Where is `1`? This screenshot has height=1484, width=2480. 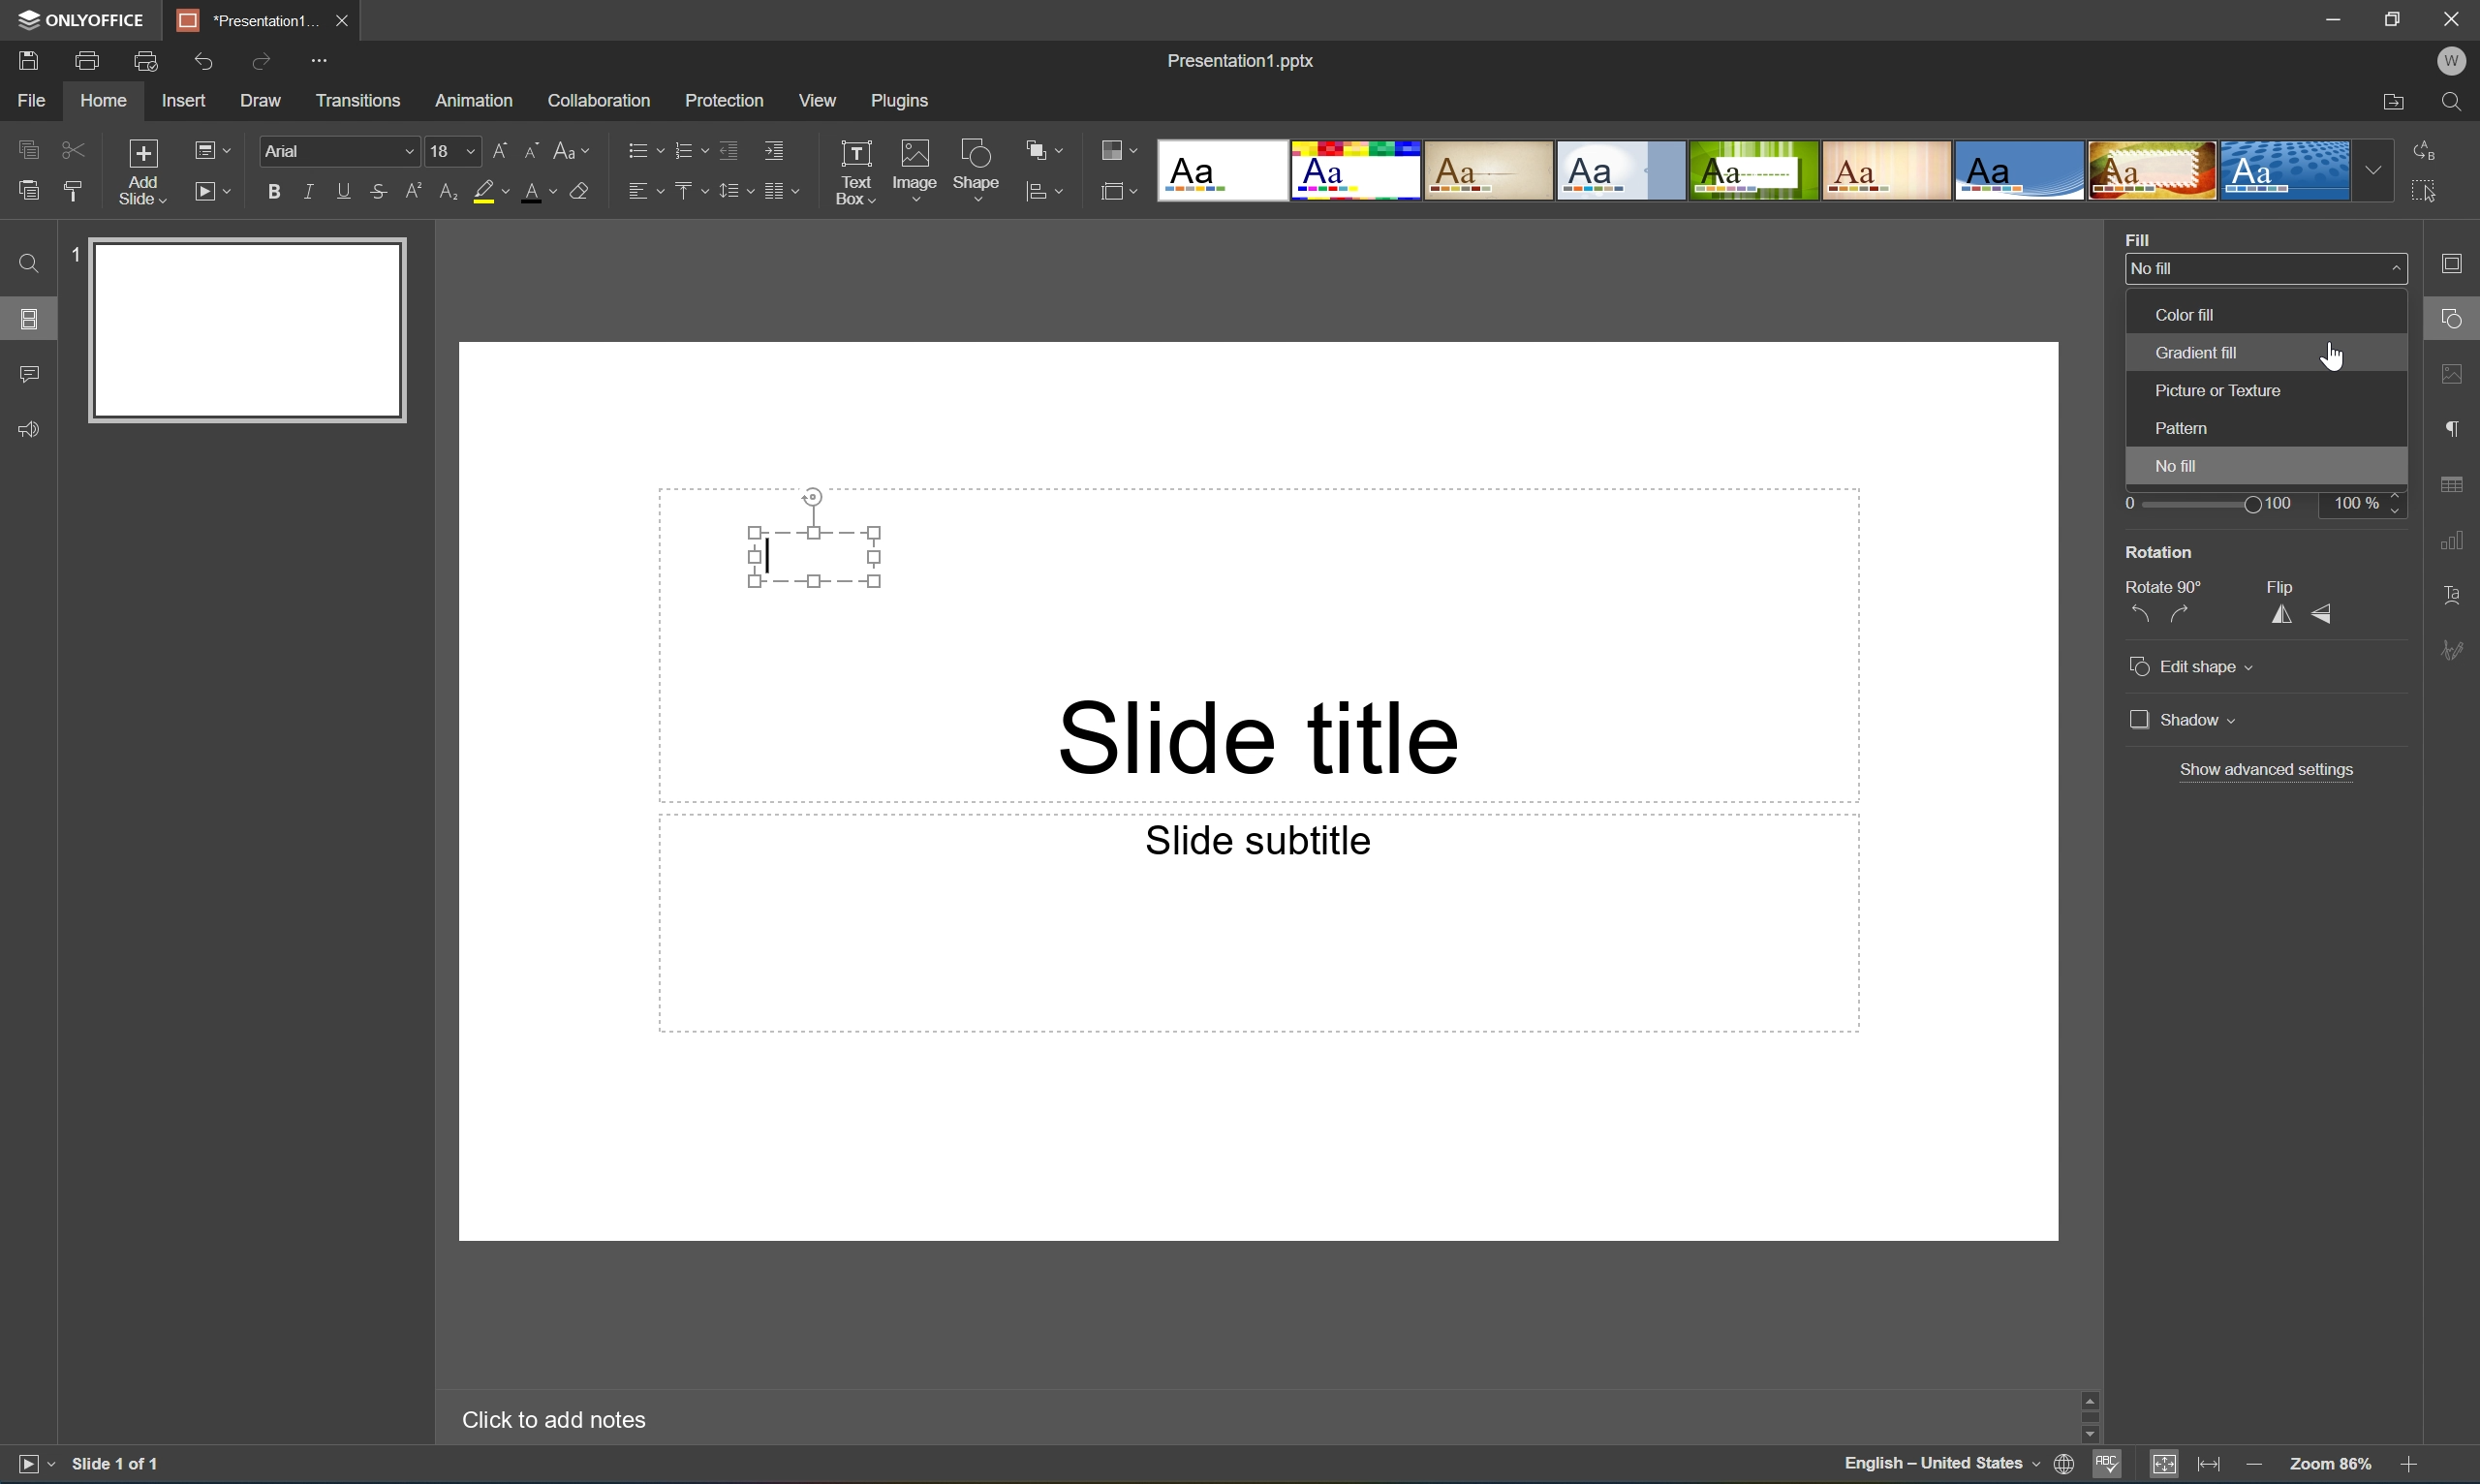
1 is located at coordinates (79, 251).